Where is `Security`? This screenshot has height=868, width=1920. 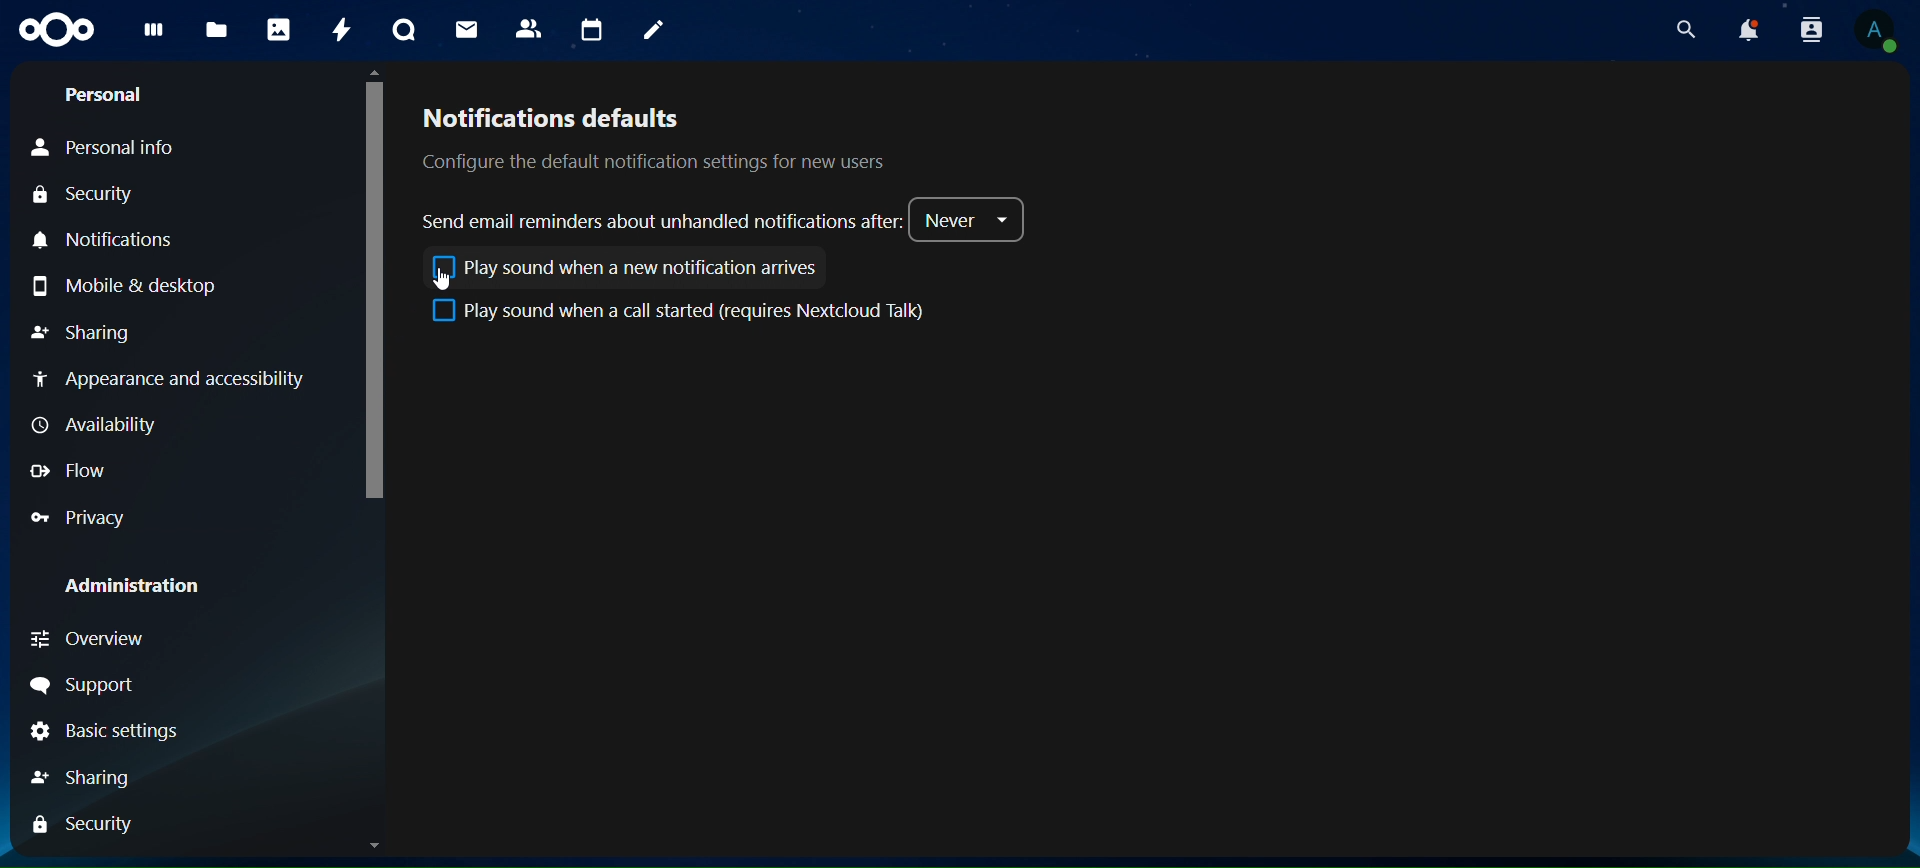 Security is located at coordinates (89, 825).